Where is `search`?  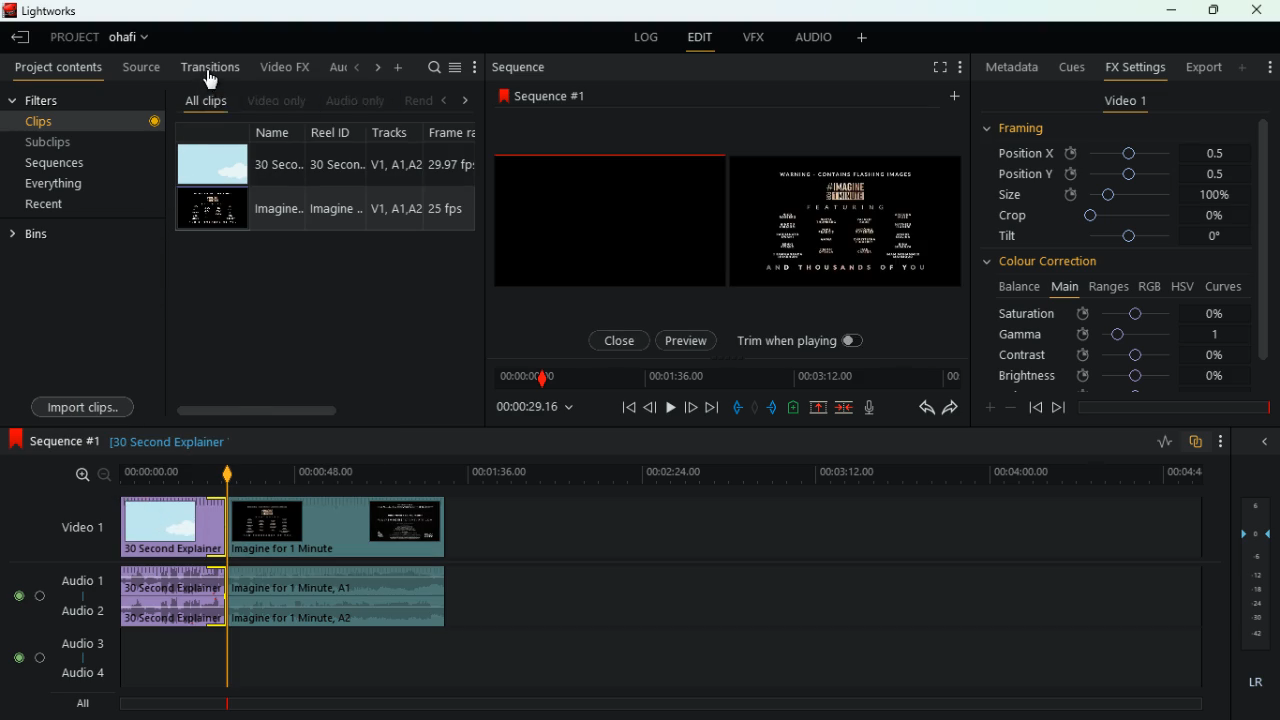
search is located at coordinates (432, 67).